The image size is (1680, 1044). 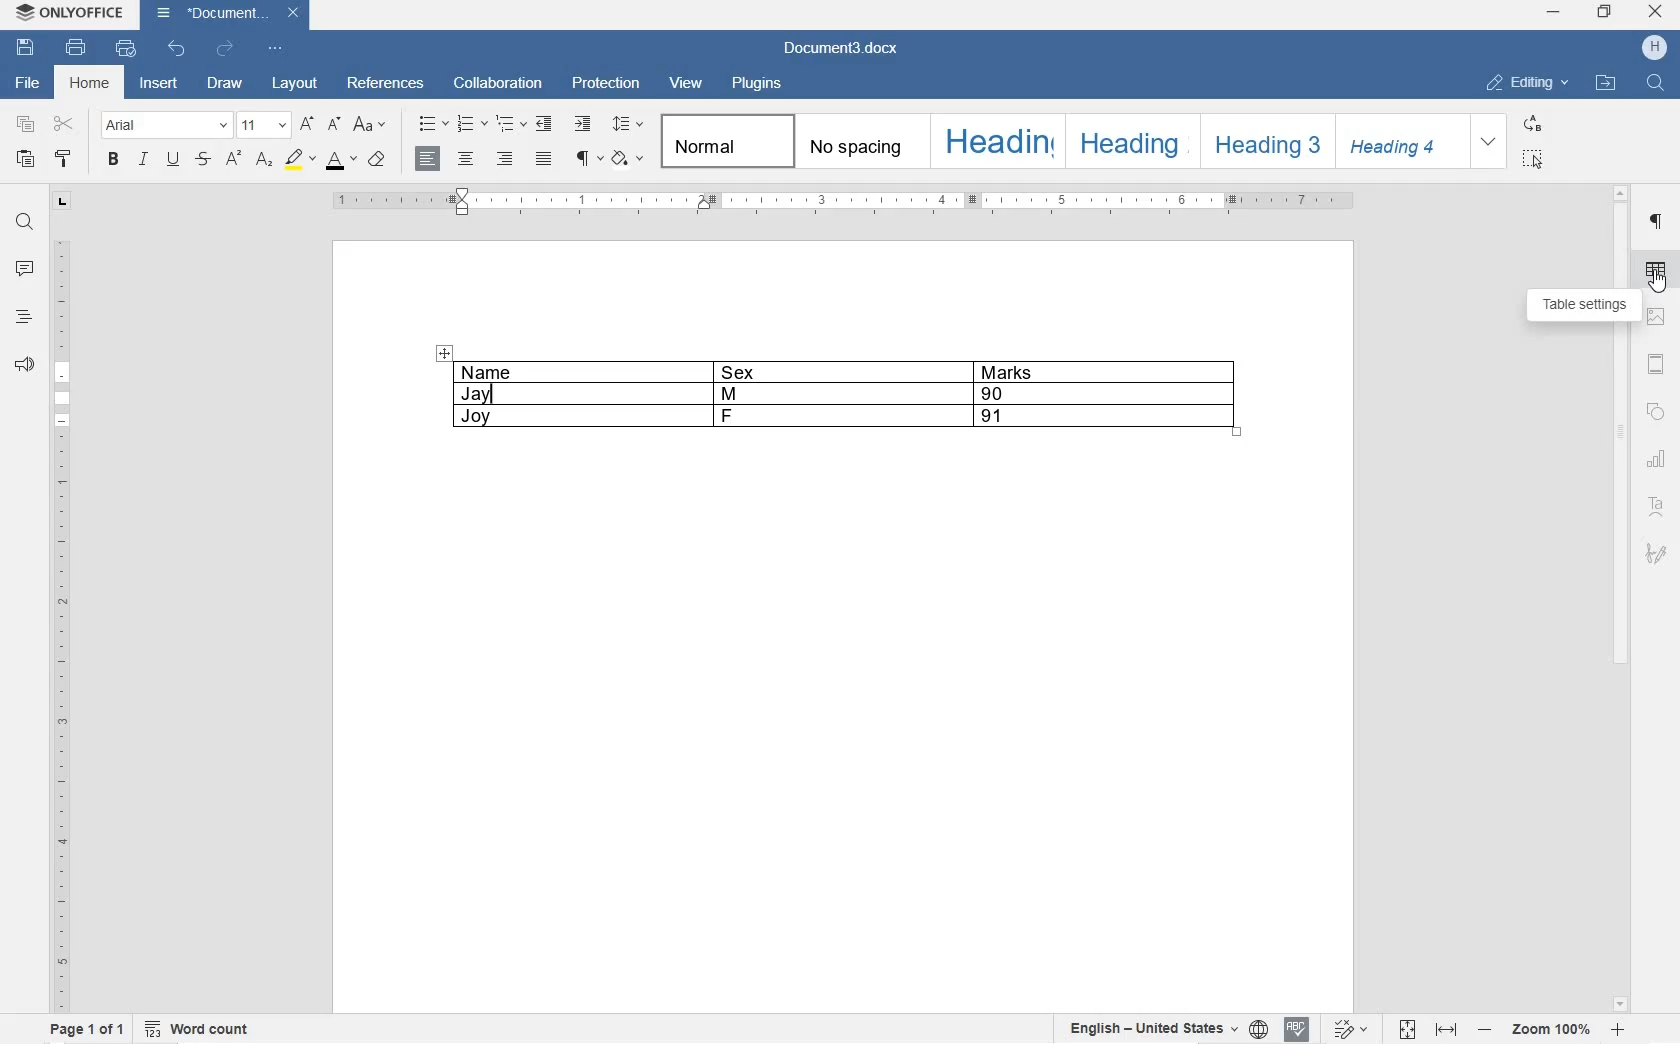 What do you see at coordinates (1606, 12) in the screenshot?
I see `RESTORE` at bounding box center [1606, 12].